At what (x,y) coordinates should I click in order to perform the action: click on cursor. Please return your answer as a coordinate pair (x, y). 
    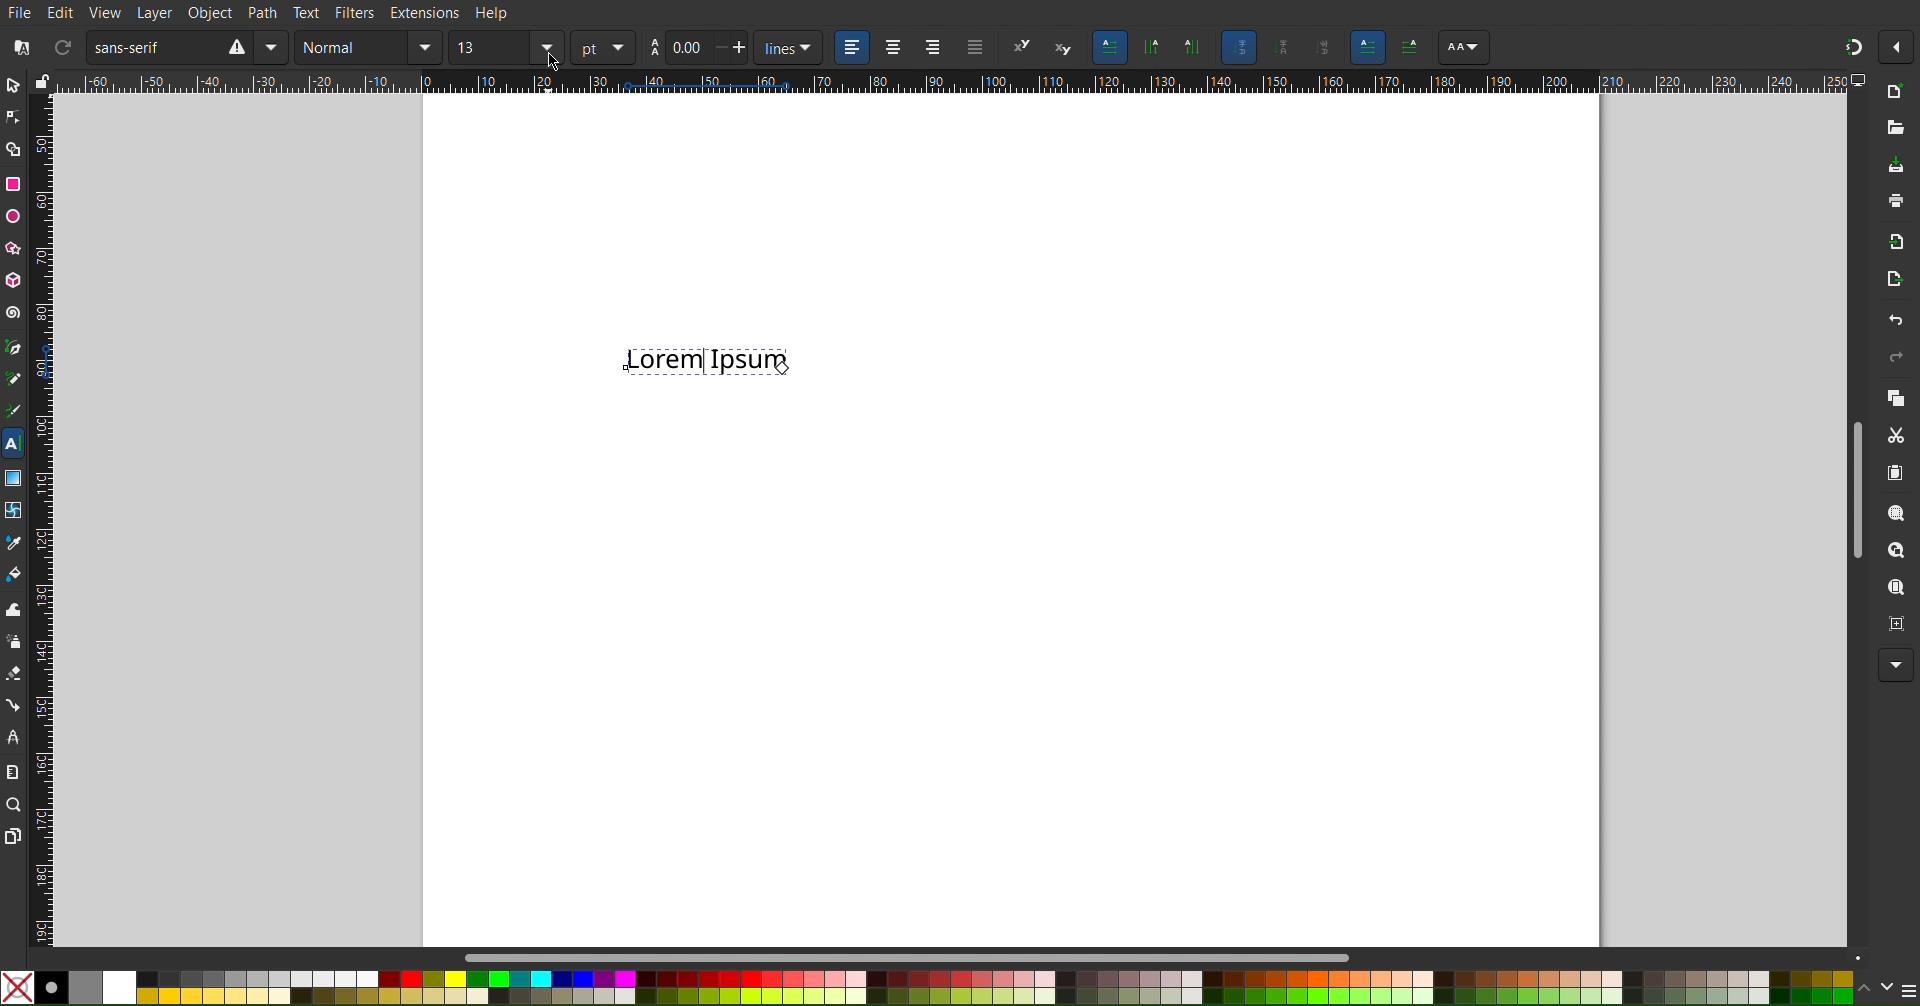
    Looking at the image, I should click on (555, 60).